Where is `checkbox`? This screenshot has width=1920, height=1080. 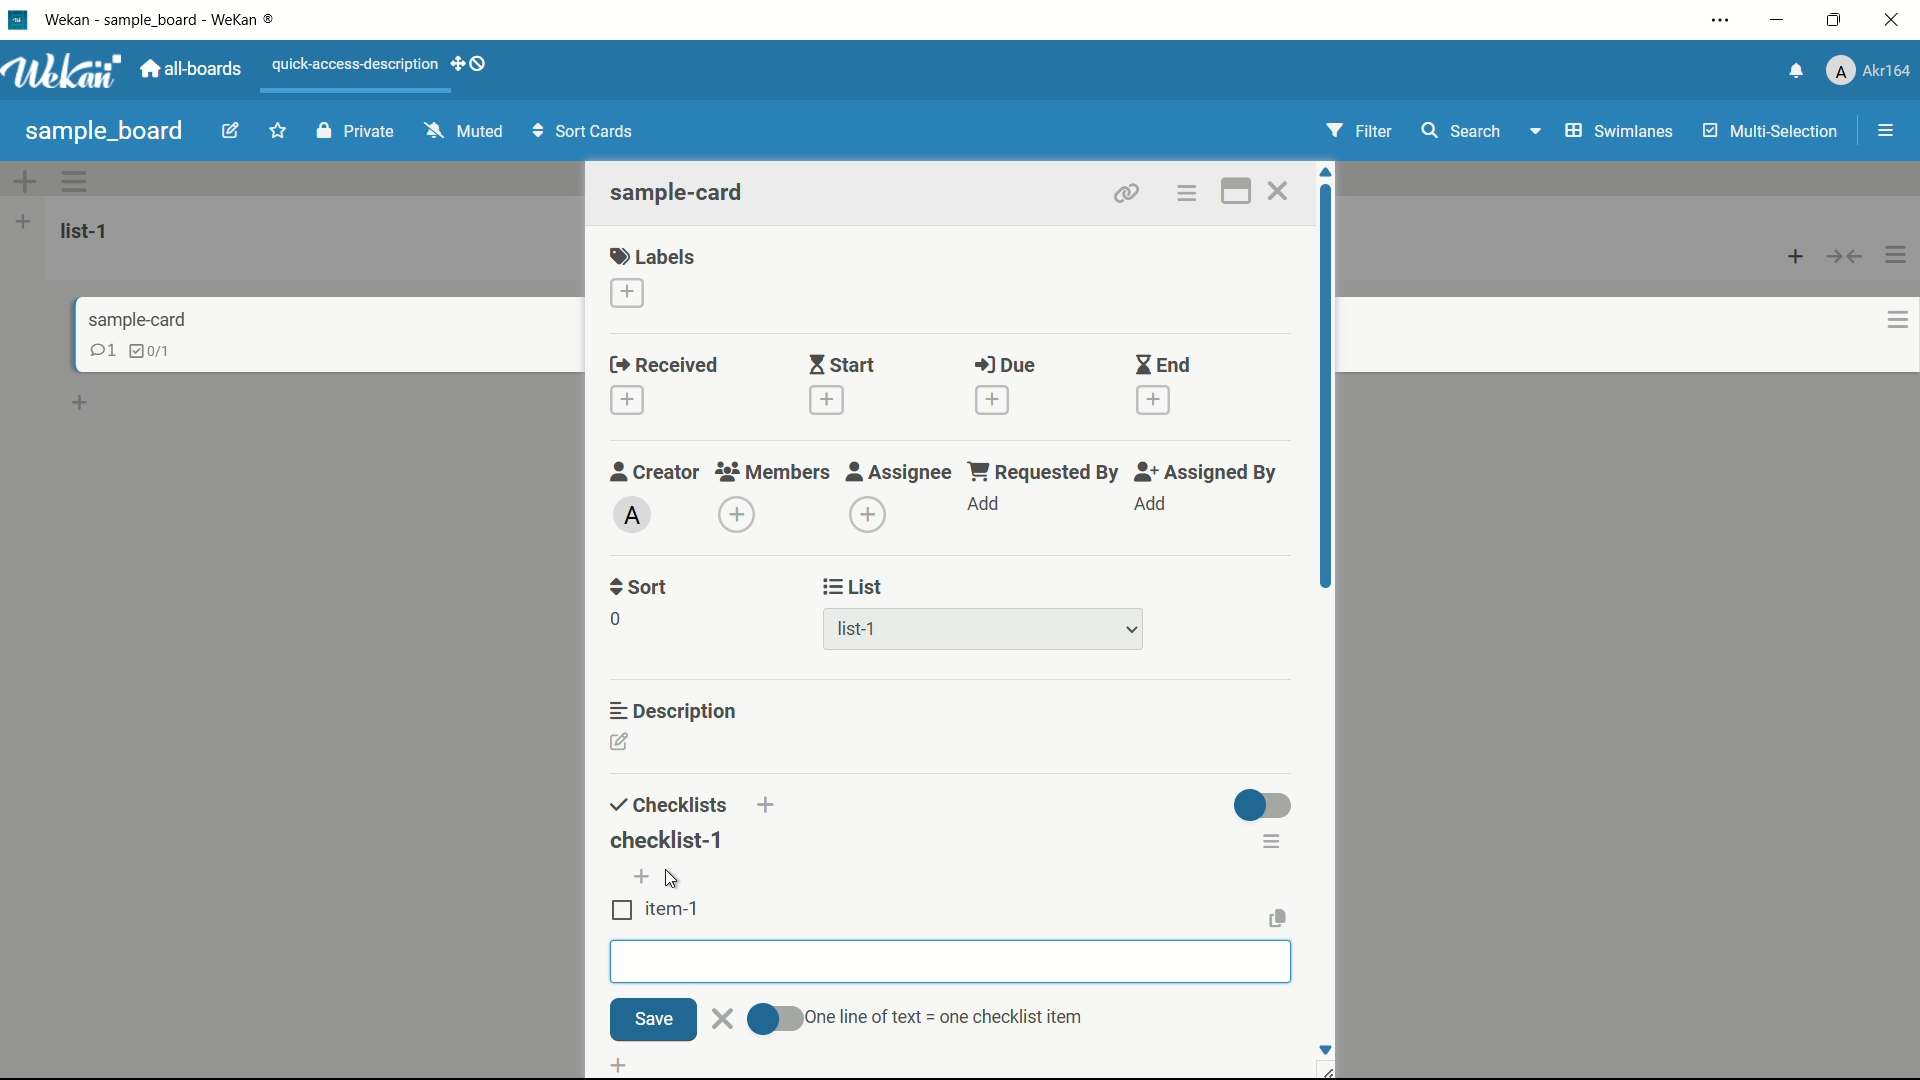
checkbox is located at coordinates (620, 911).